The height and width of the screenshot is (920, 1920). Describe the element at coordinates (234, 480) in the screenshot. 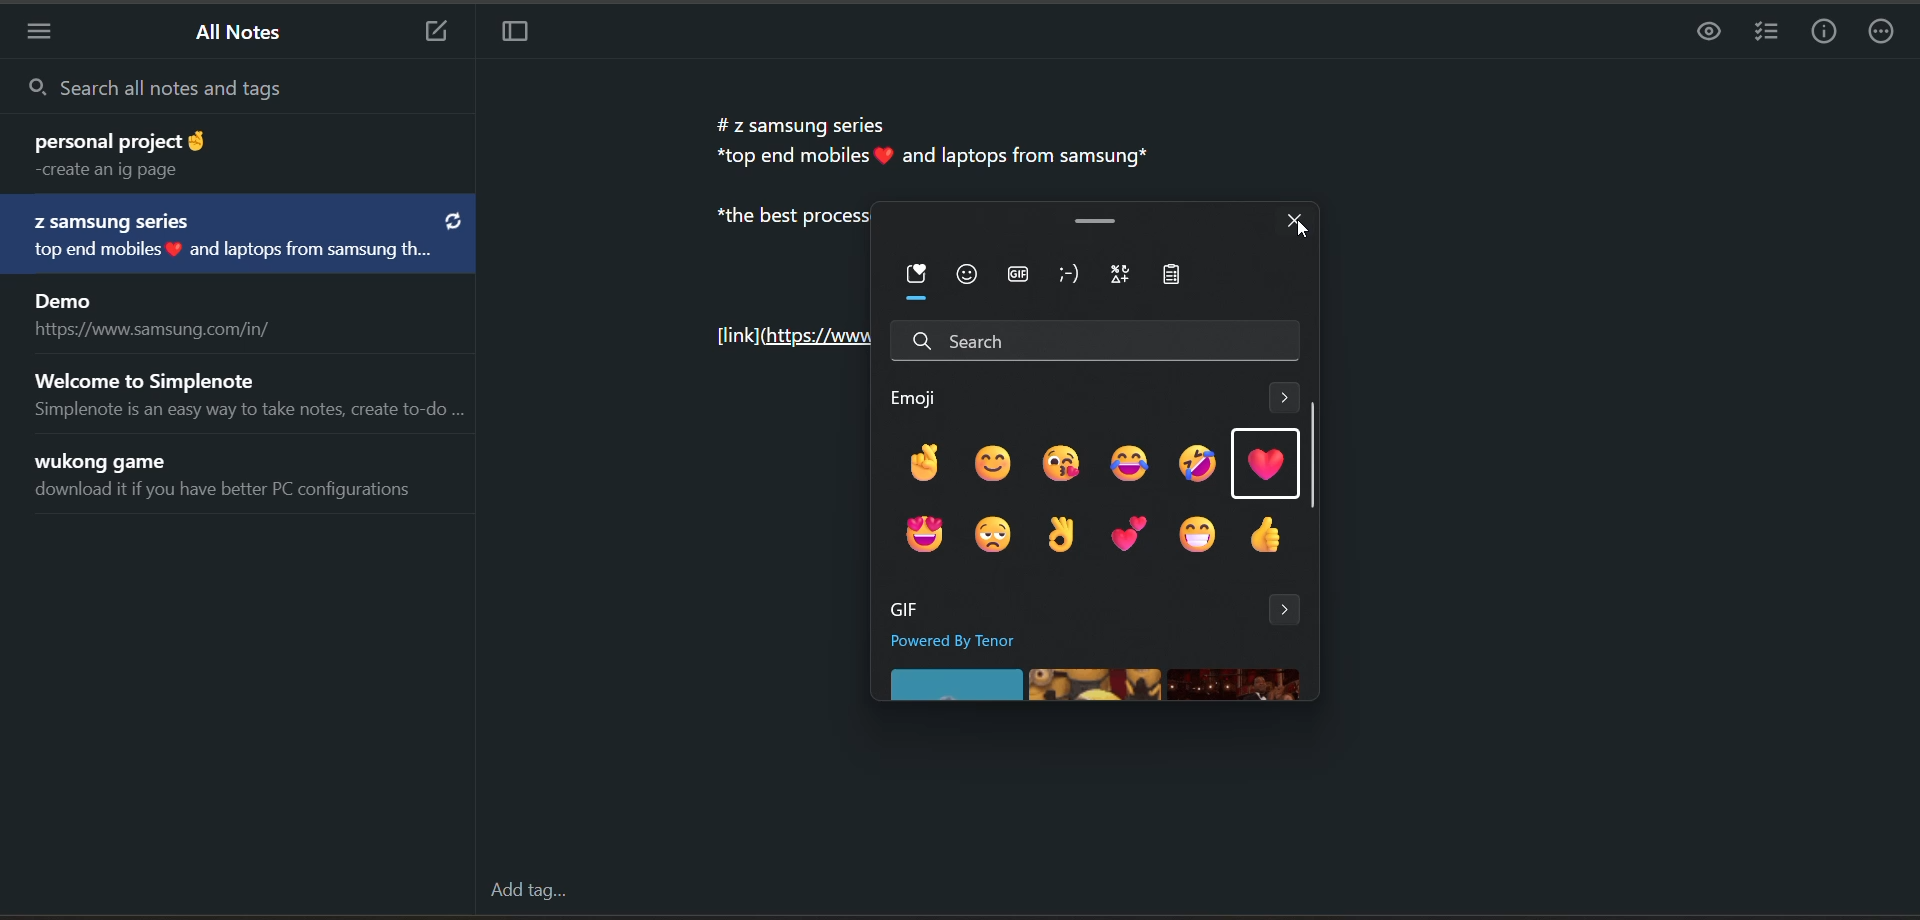

I see `note title and preview` at that location.